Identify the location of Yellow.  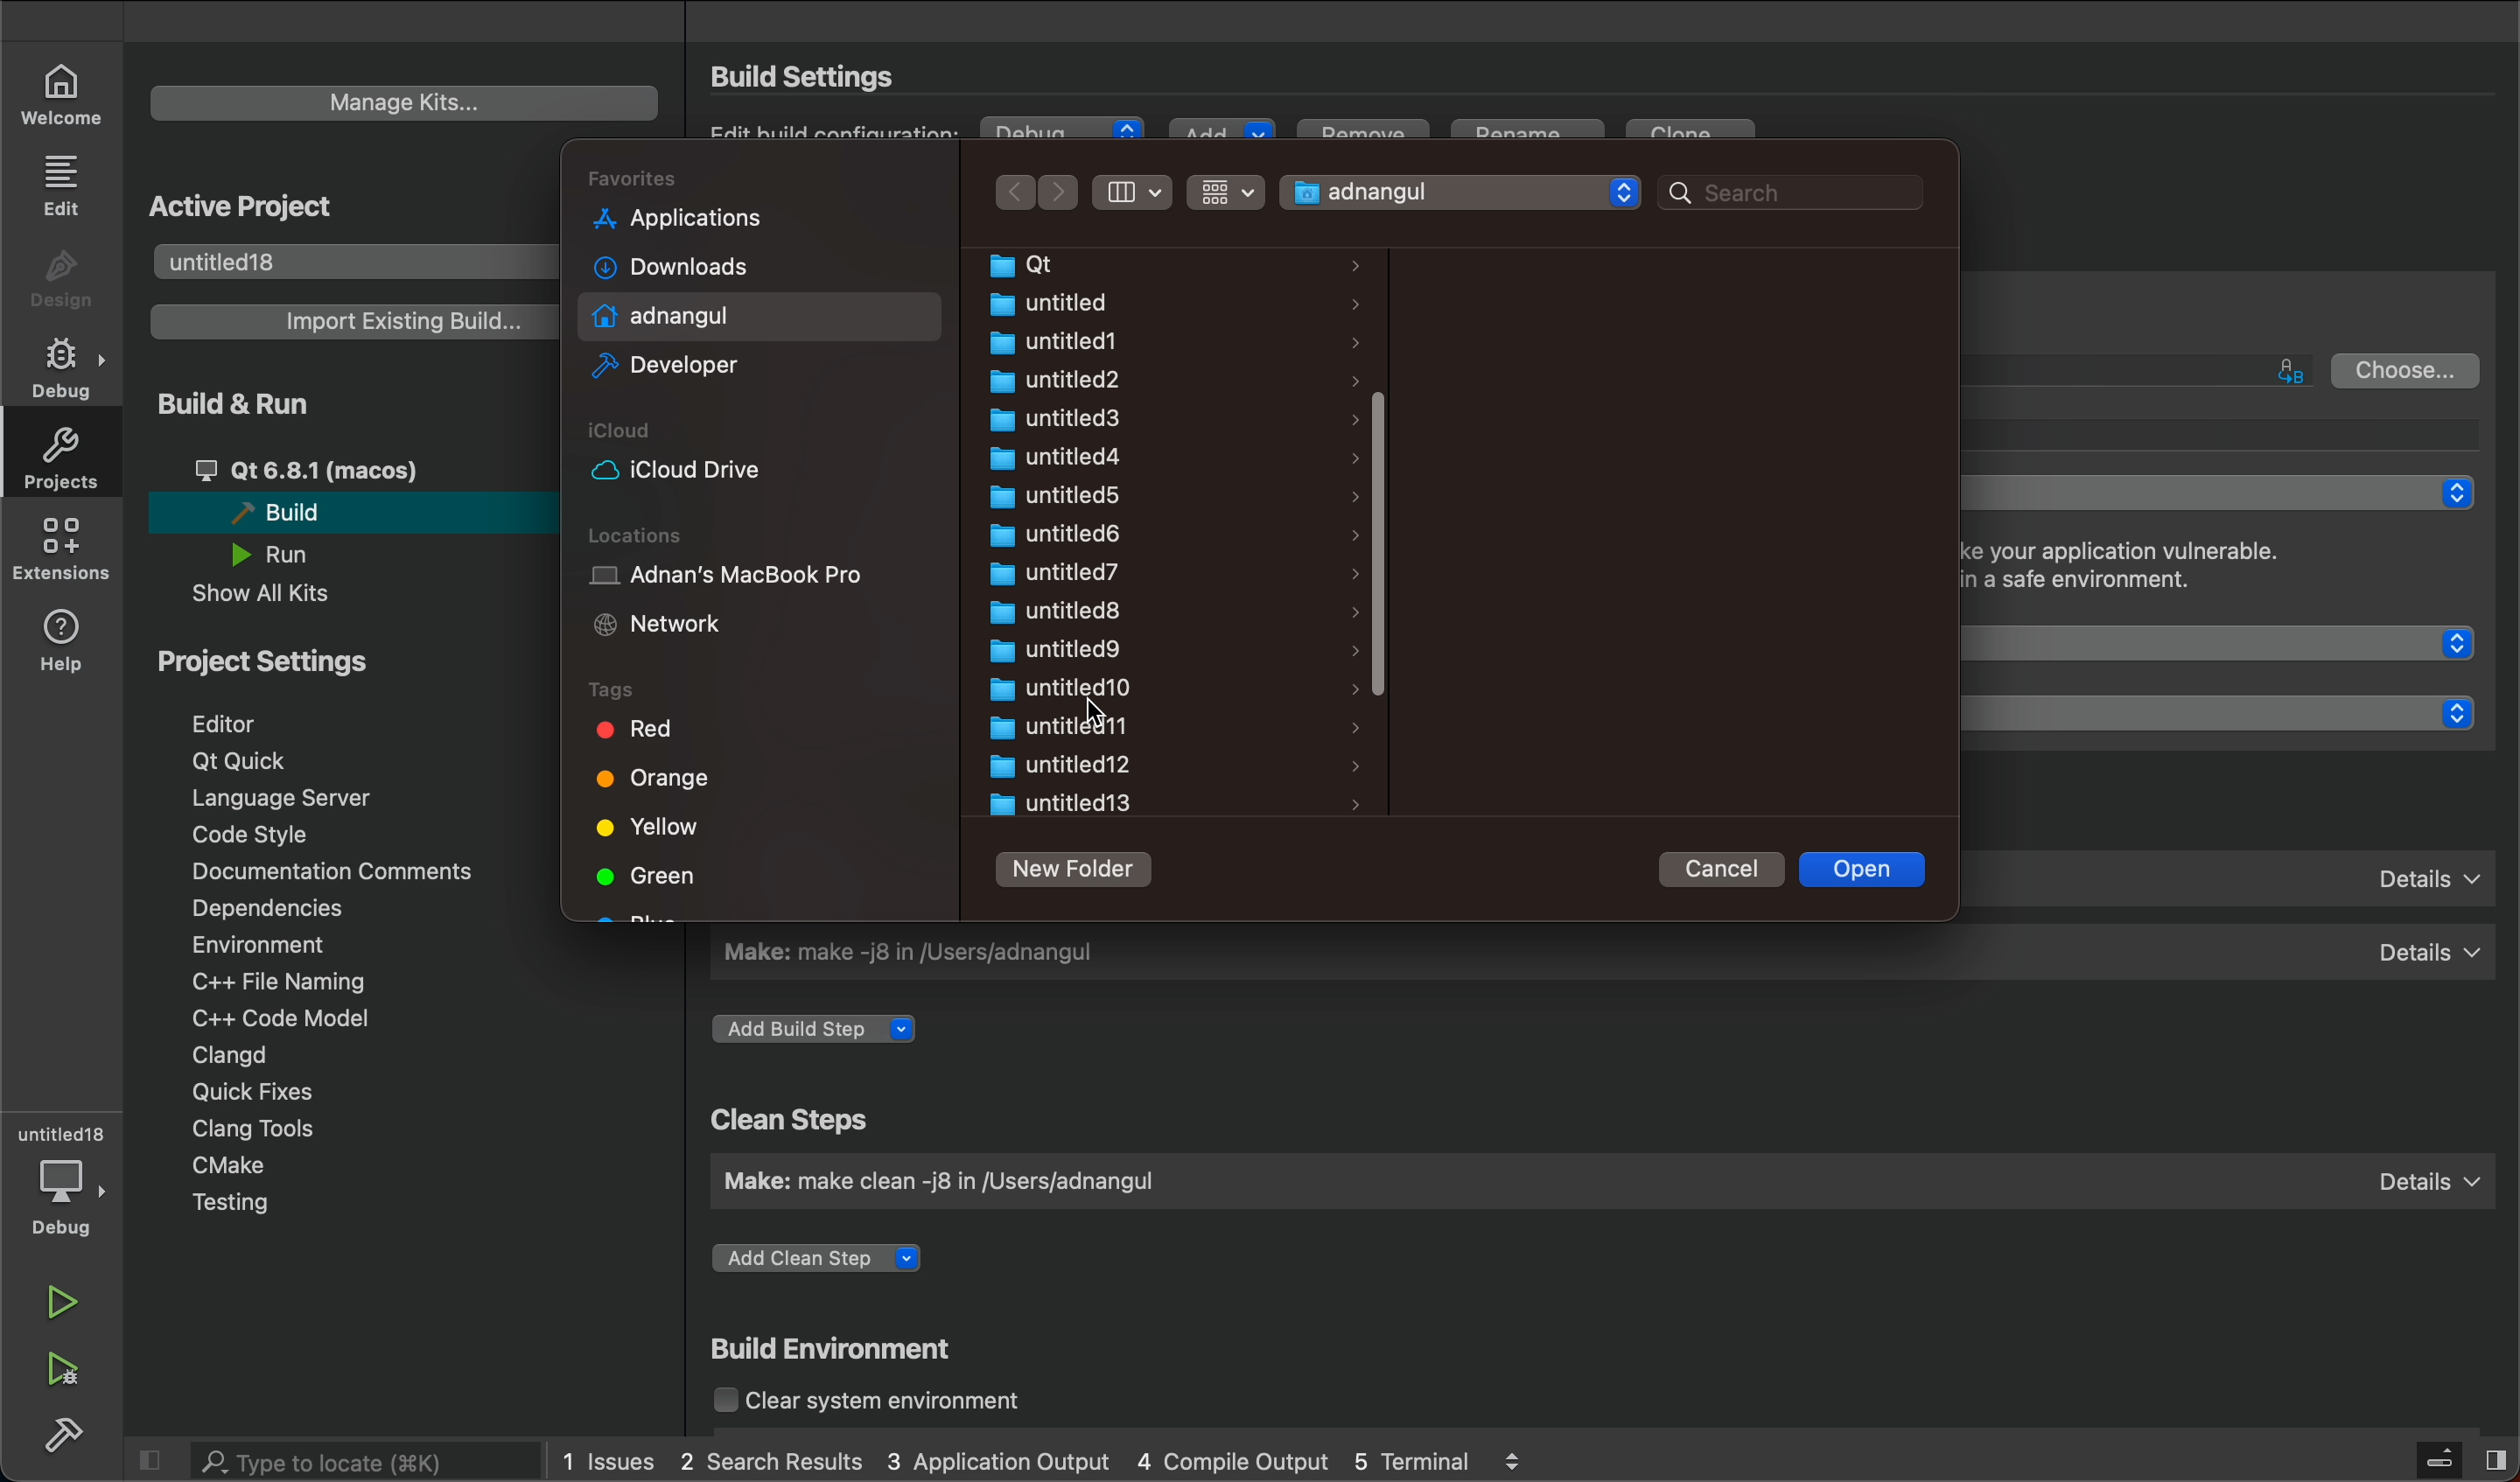
(655, 826).